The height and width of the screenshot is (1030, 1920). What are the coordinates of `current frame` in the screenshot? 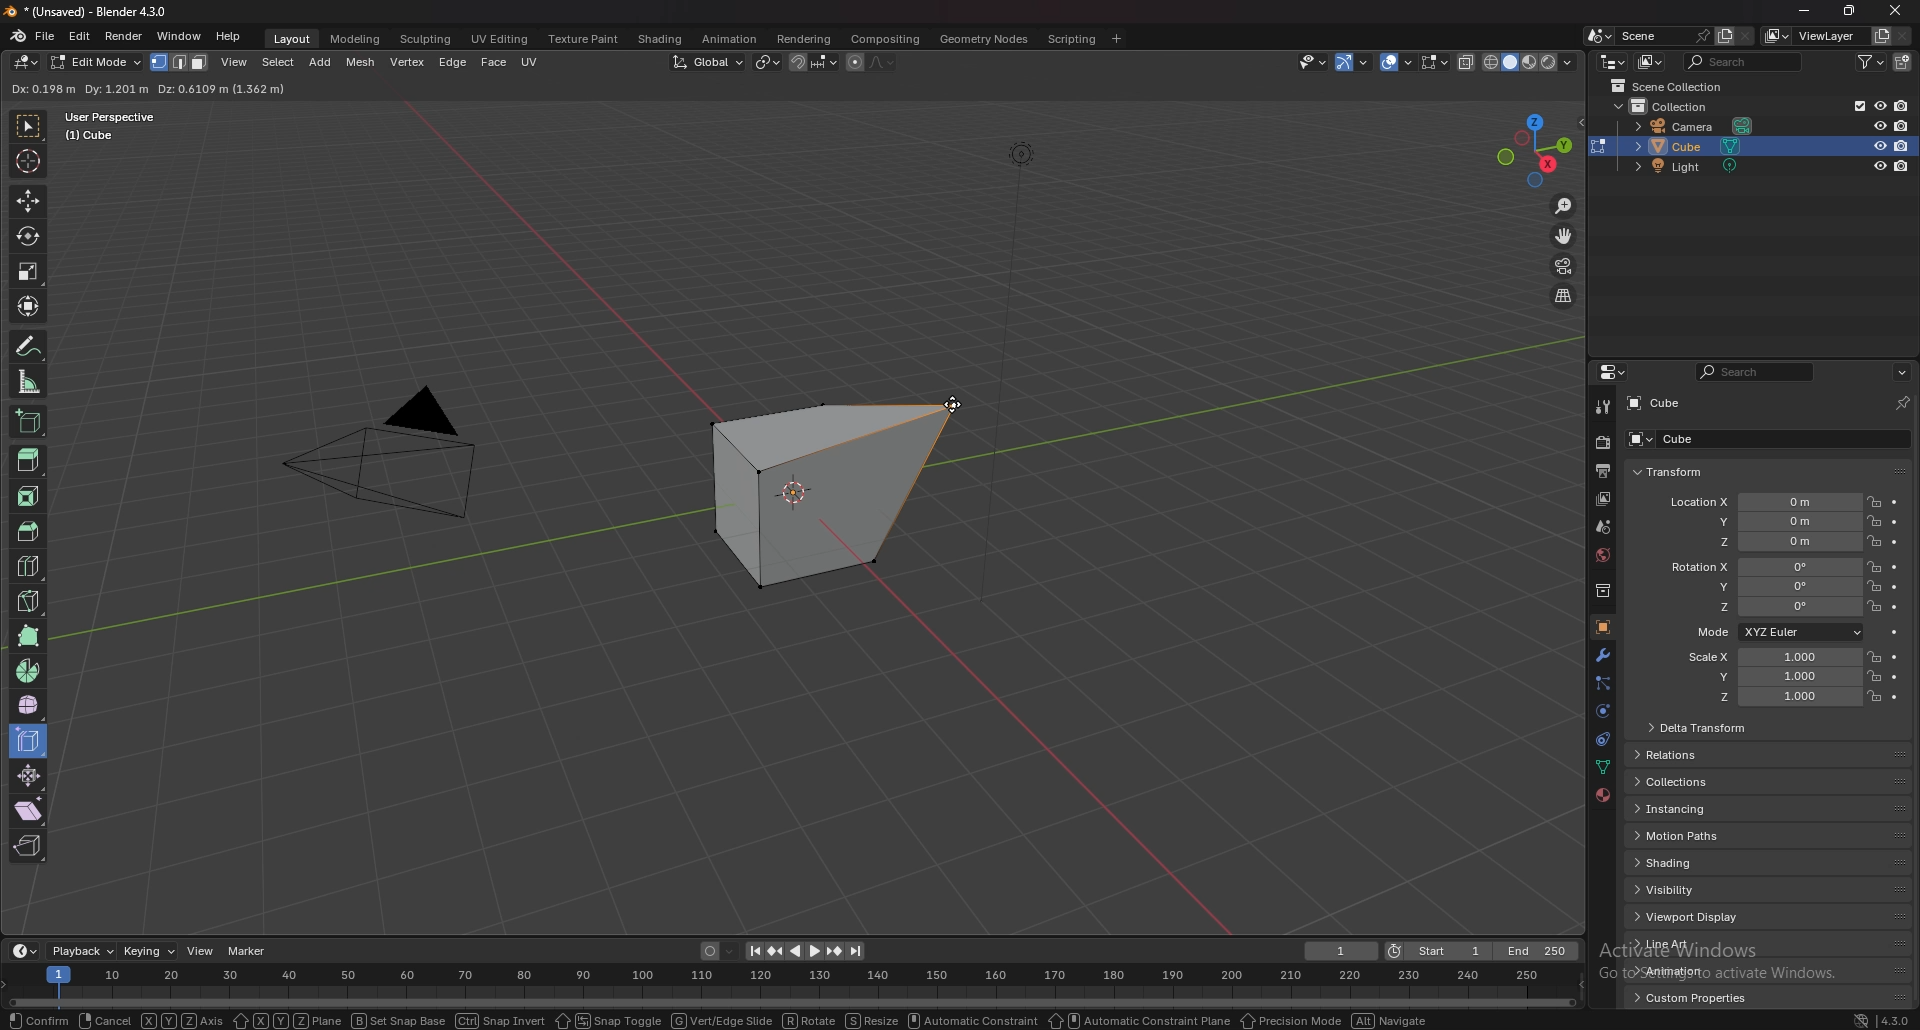 It's located at (1340, 951).